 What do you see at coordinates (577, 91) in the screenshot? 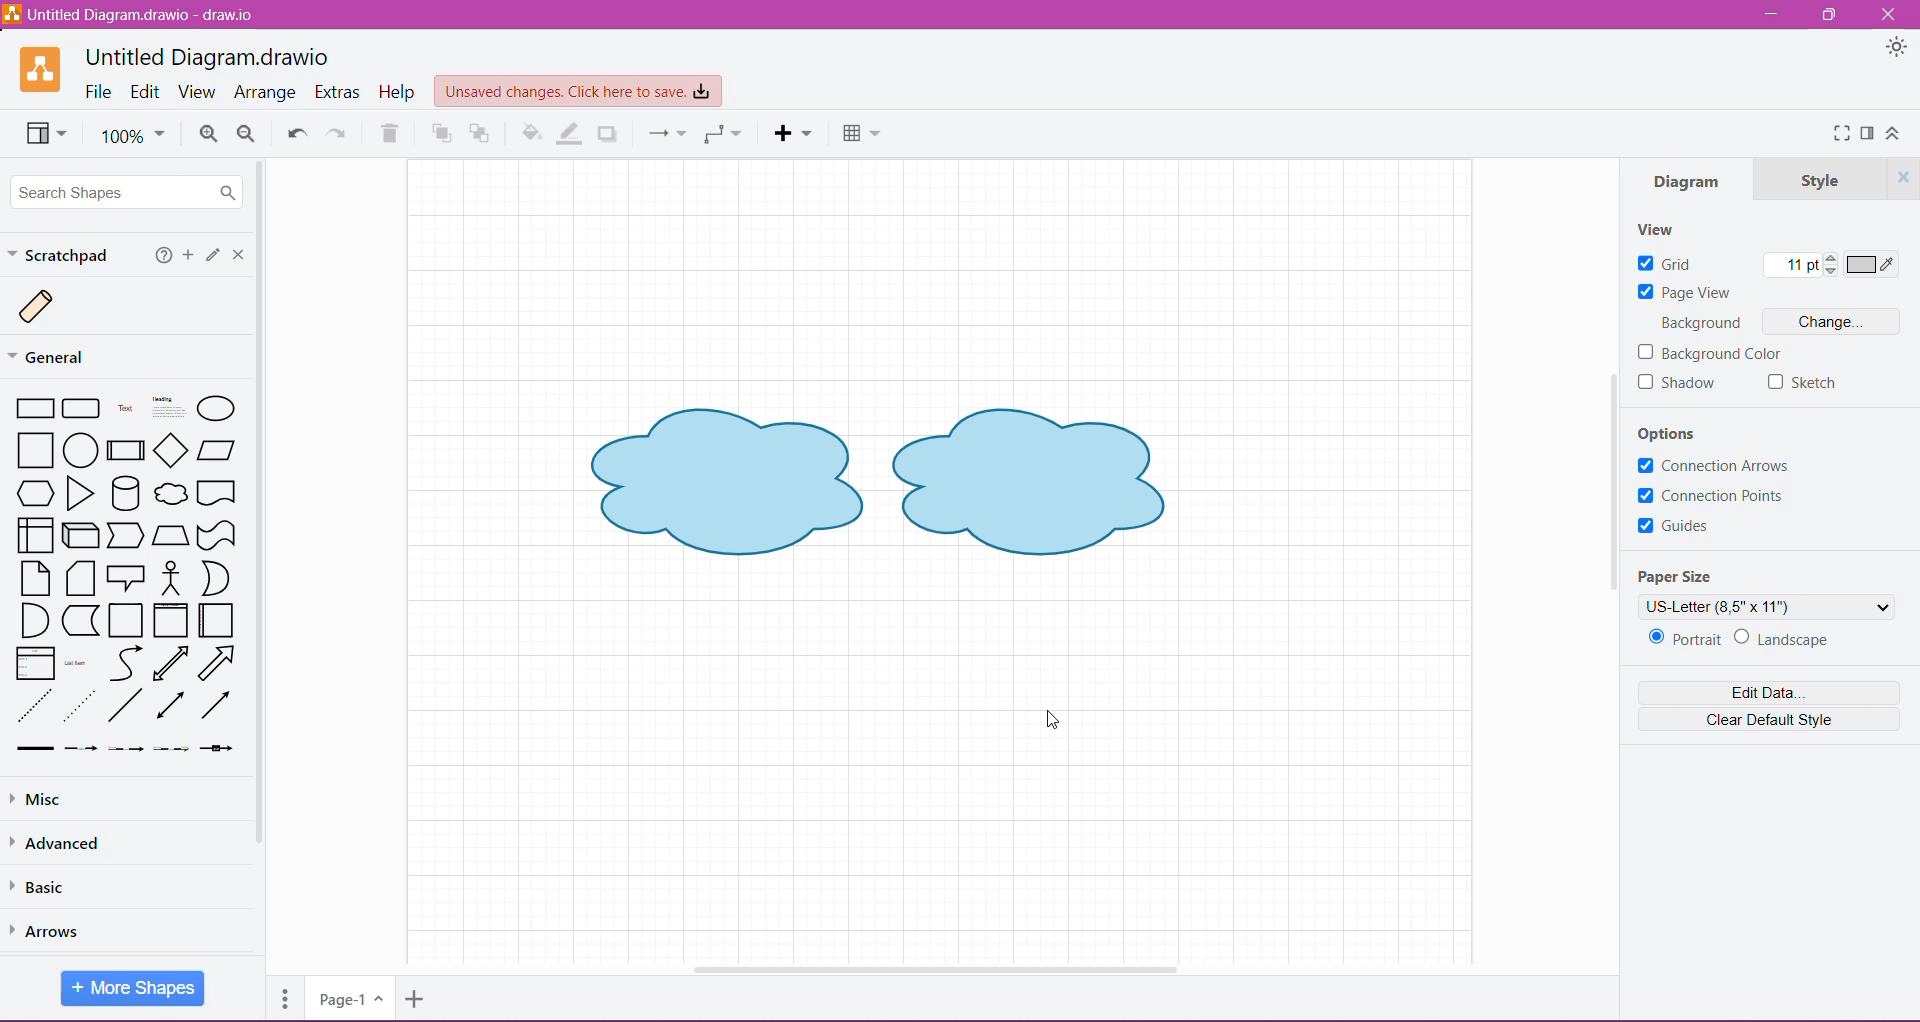
I see `Unsaved Changes. Click here to save` at bounding box center [577, 91].